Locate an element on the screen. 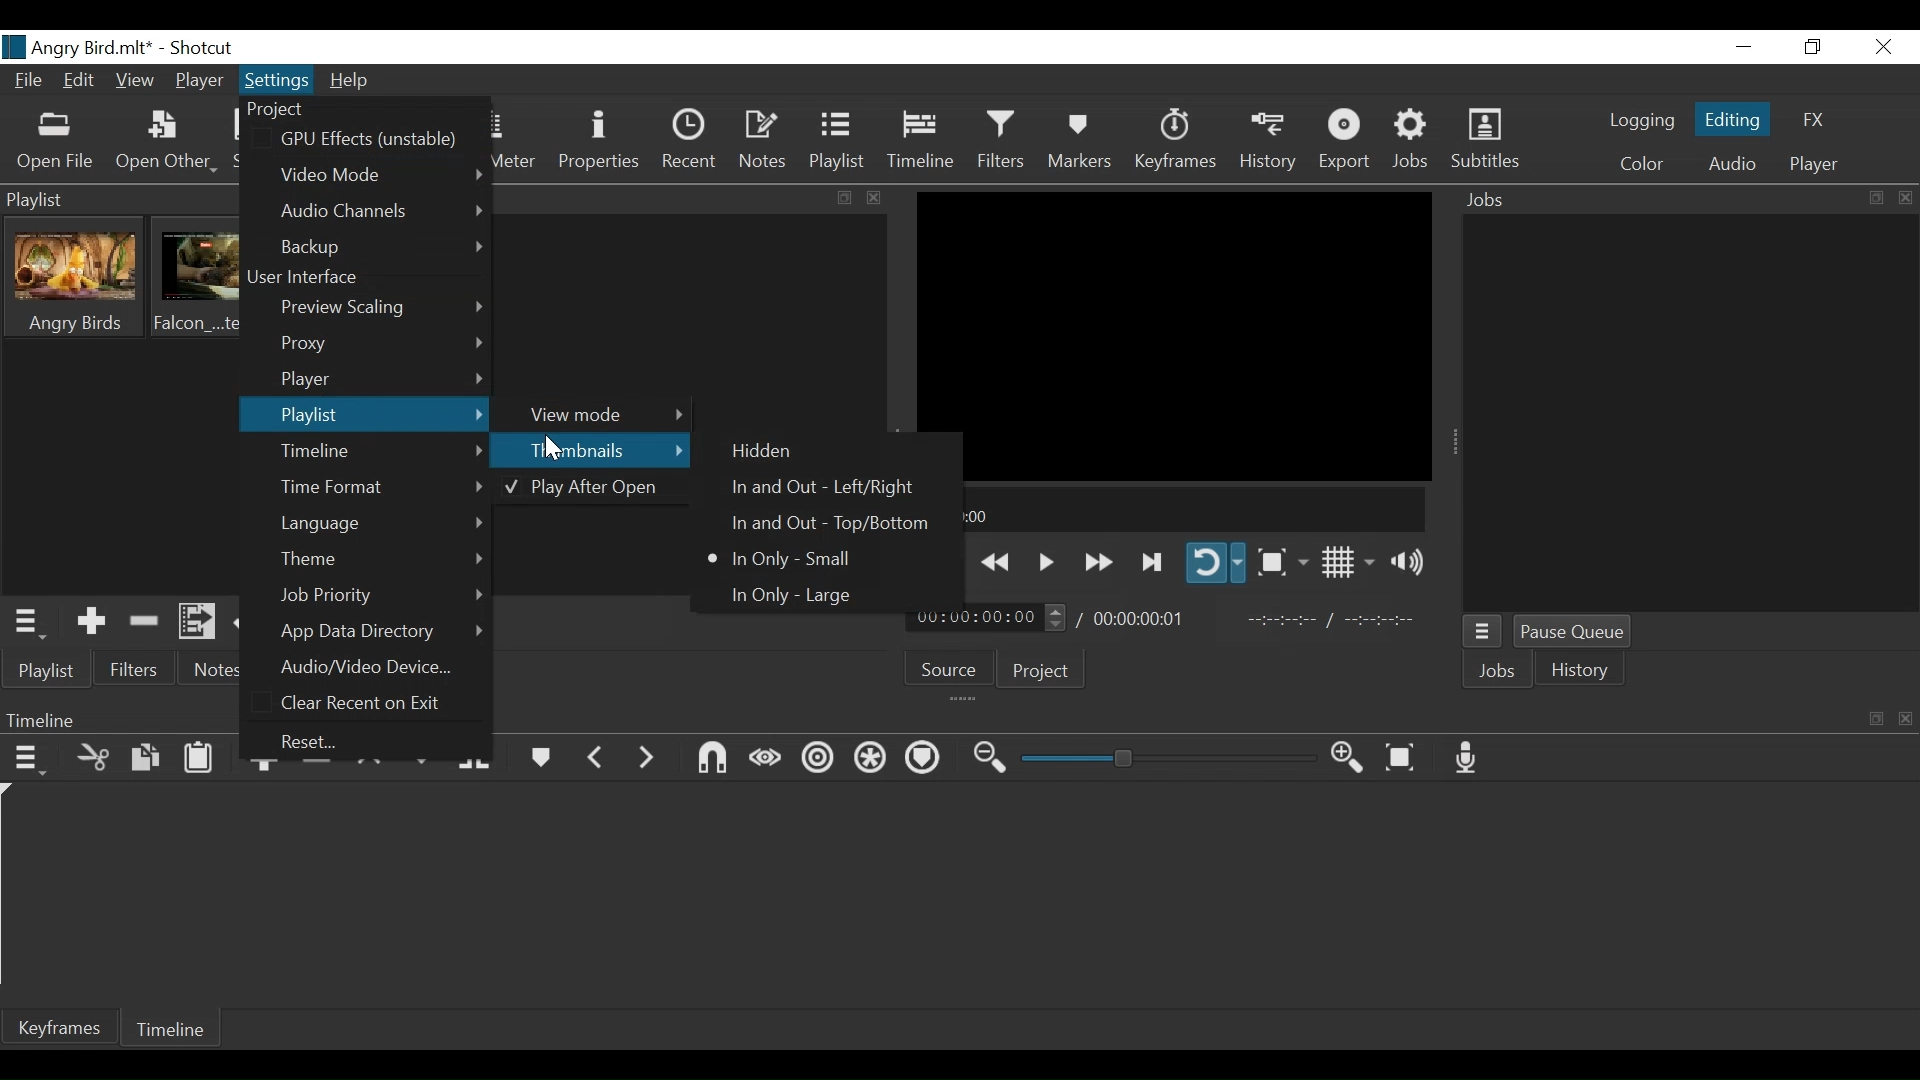 The width and height of the screenshot is (1920, 1080). Media Viewer is located at coordinates (1175, 335).